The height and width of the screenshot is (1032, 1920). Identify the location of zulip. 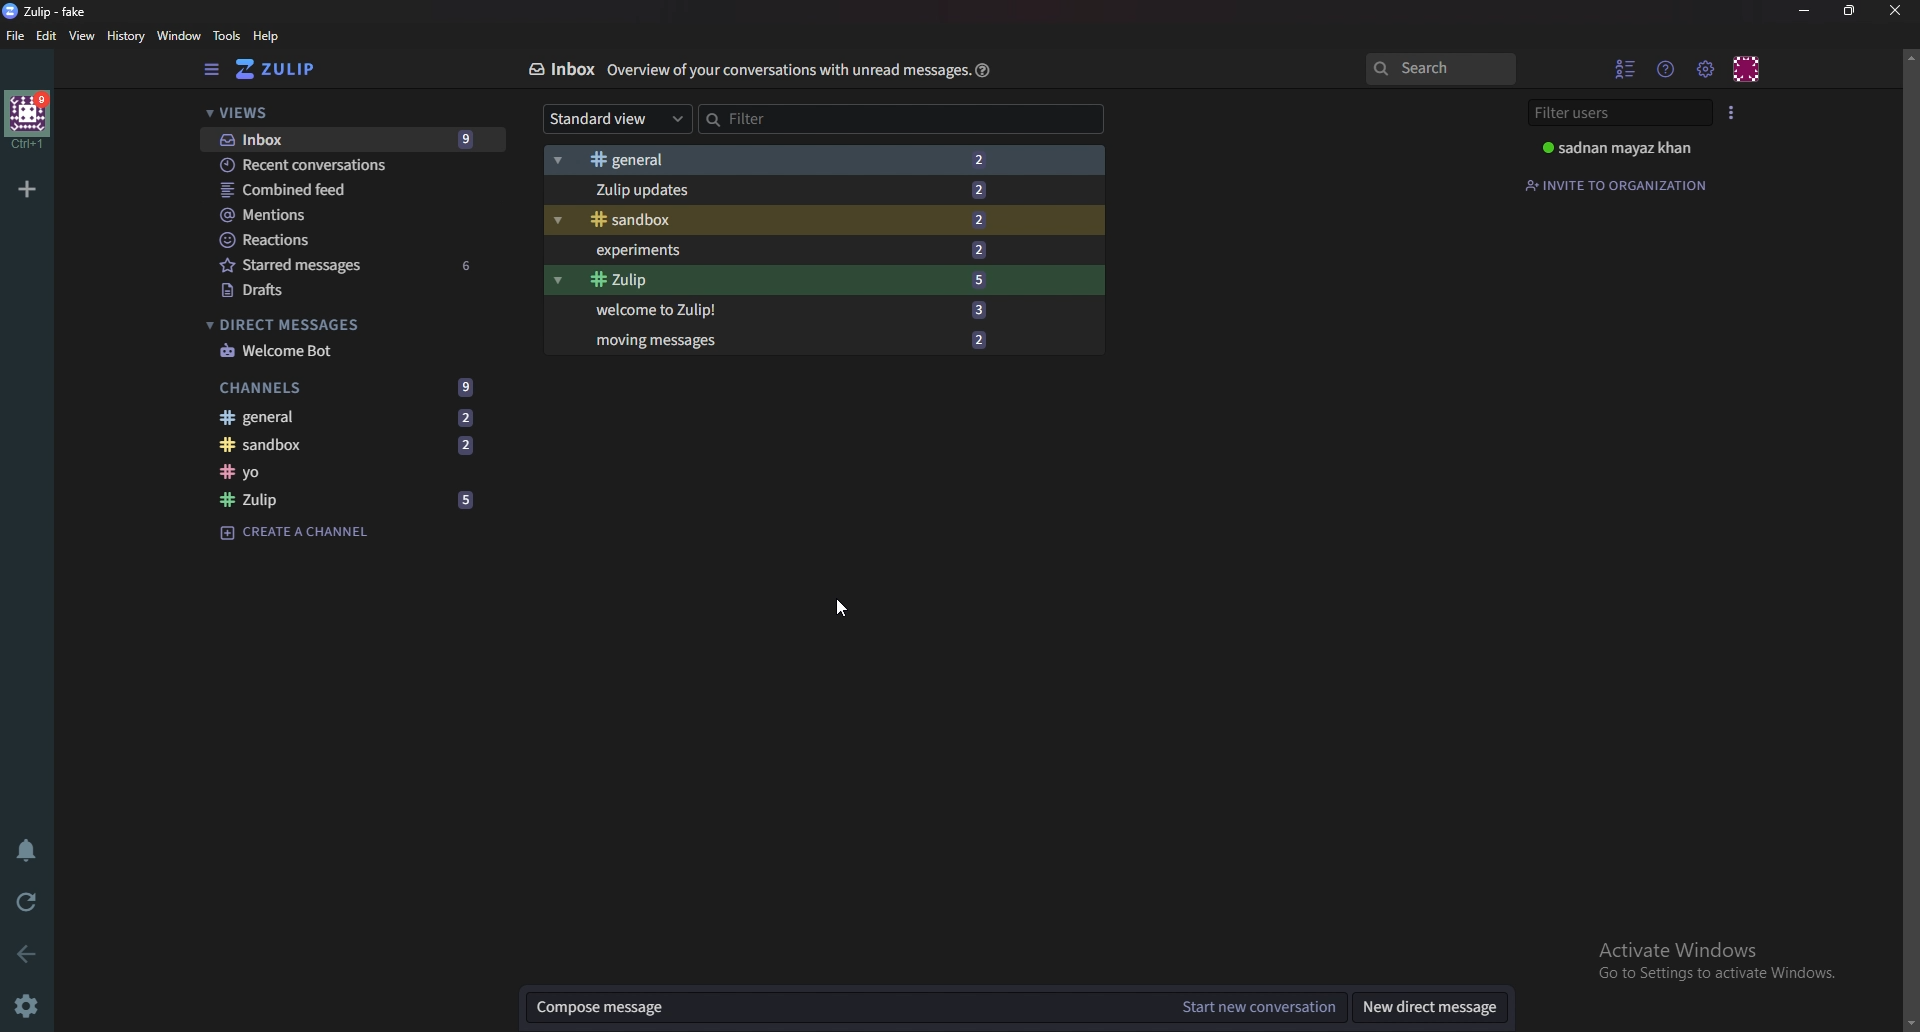
(352, 499).